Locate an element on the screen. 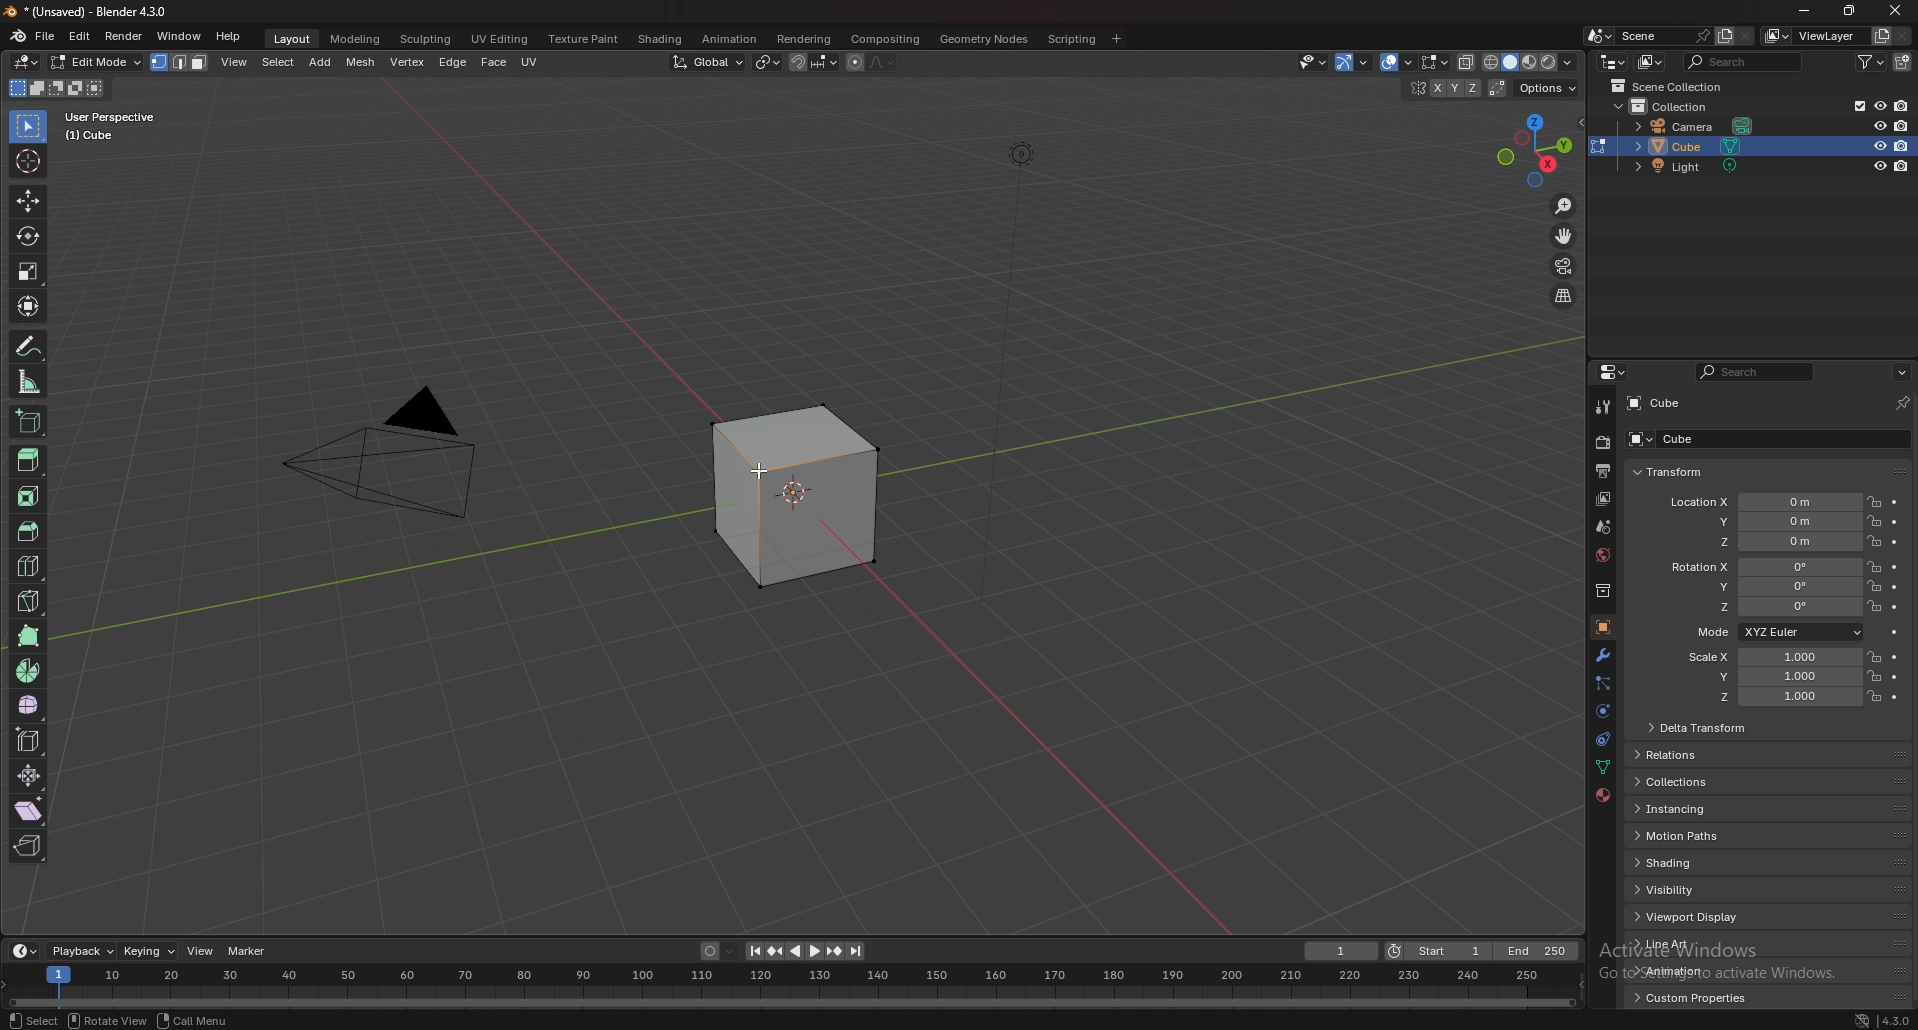  animate property is located at coordinates (1895, 698).